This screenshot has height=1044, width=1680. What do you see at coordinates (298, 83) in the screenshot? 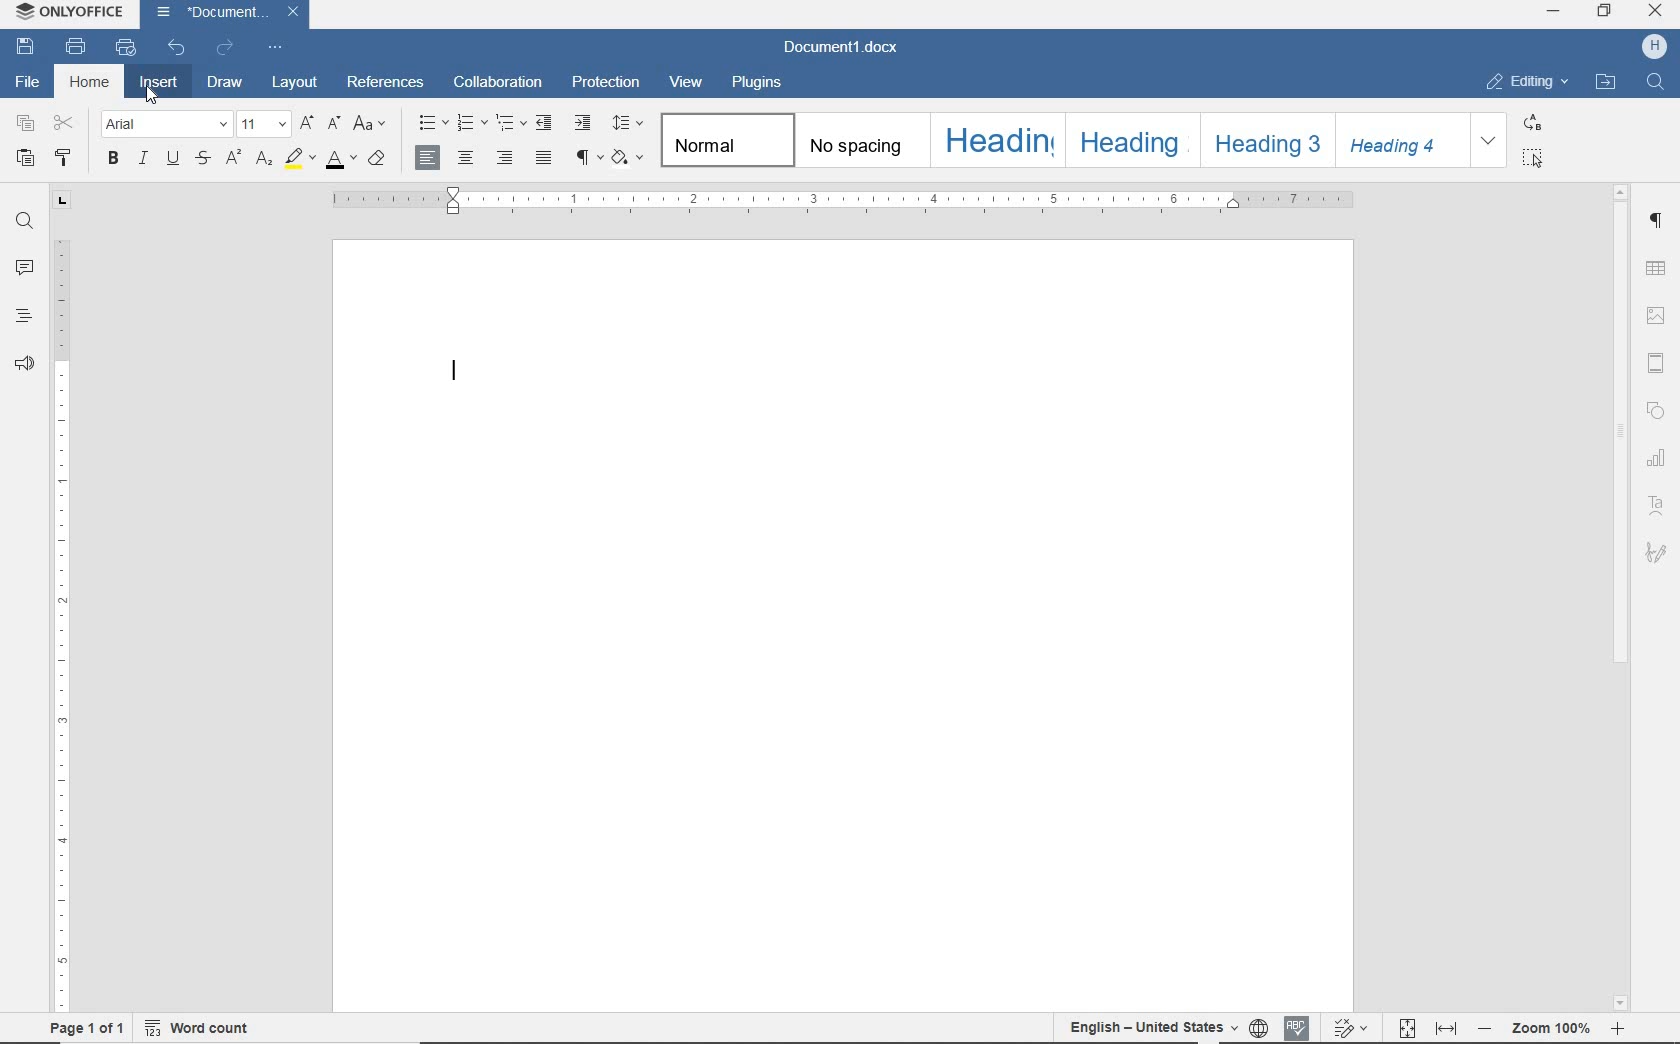
I see `layout` at bounding box center [298, 83].